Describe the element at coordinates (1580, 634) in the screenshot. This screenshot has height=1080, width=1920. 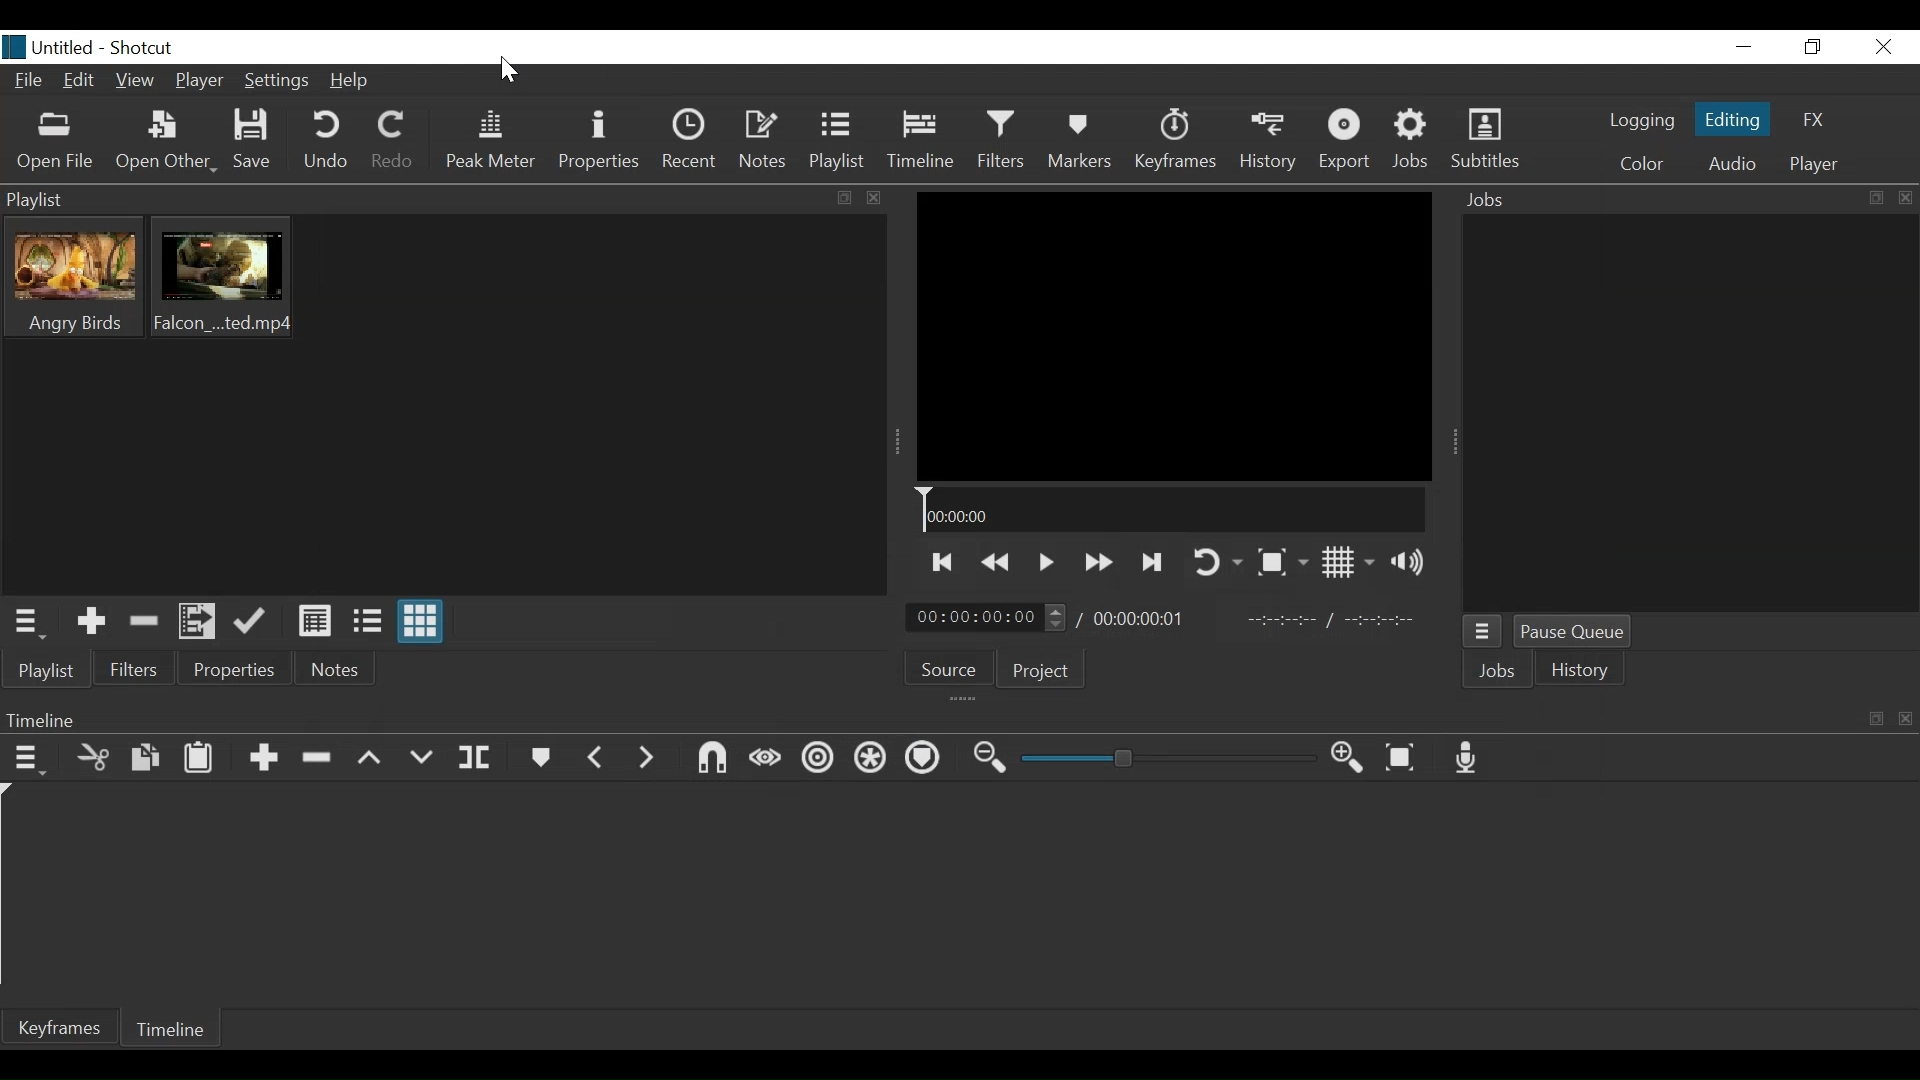
I see `Pause Queue` at that location.